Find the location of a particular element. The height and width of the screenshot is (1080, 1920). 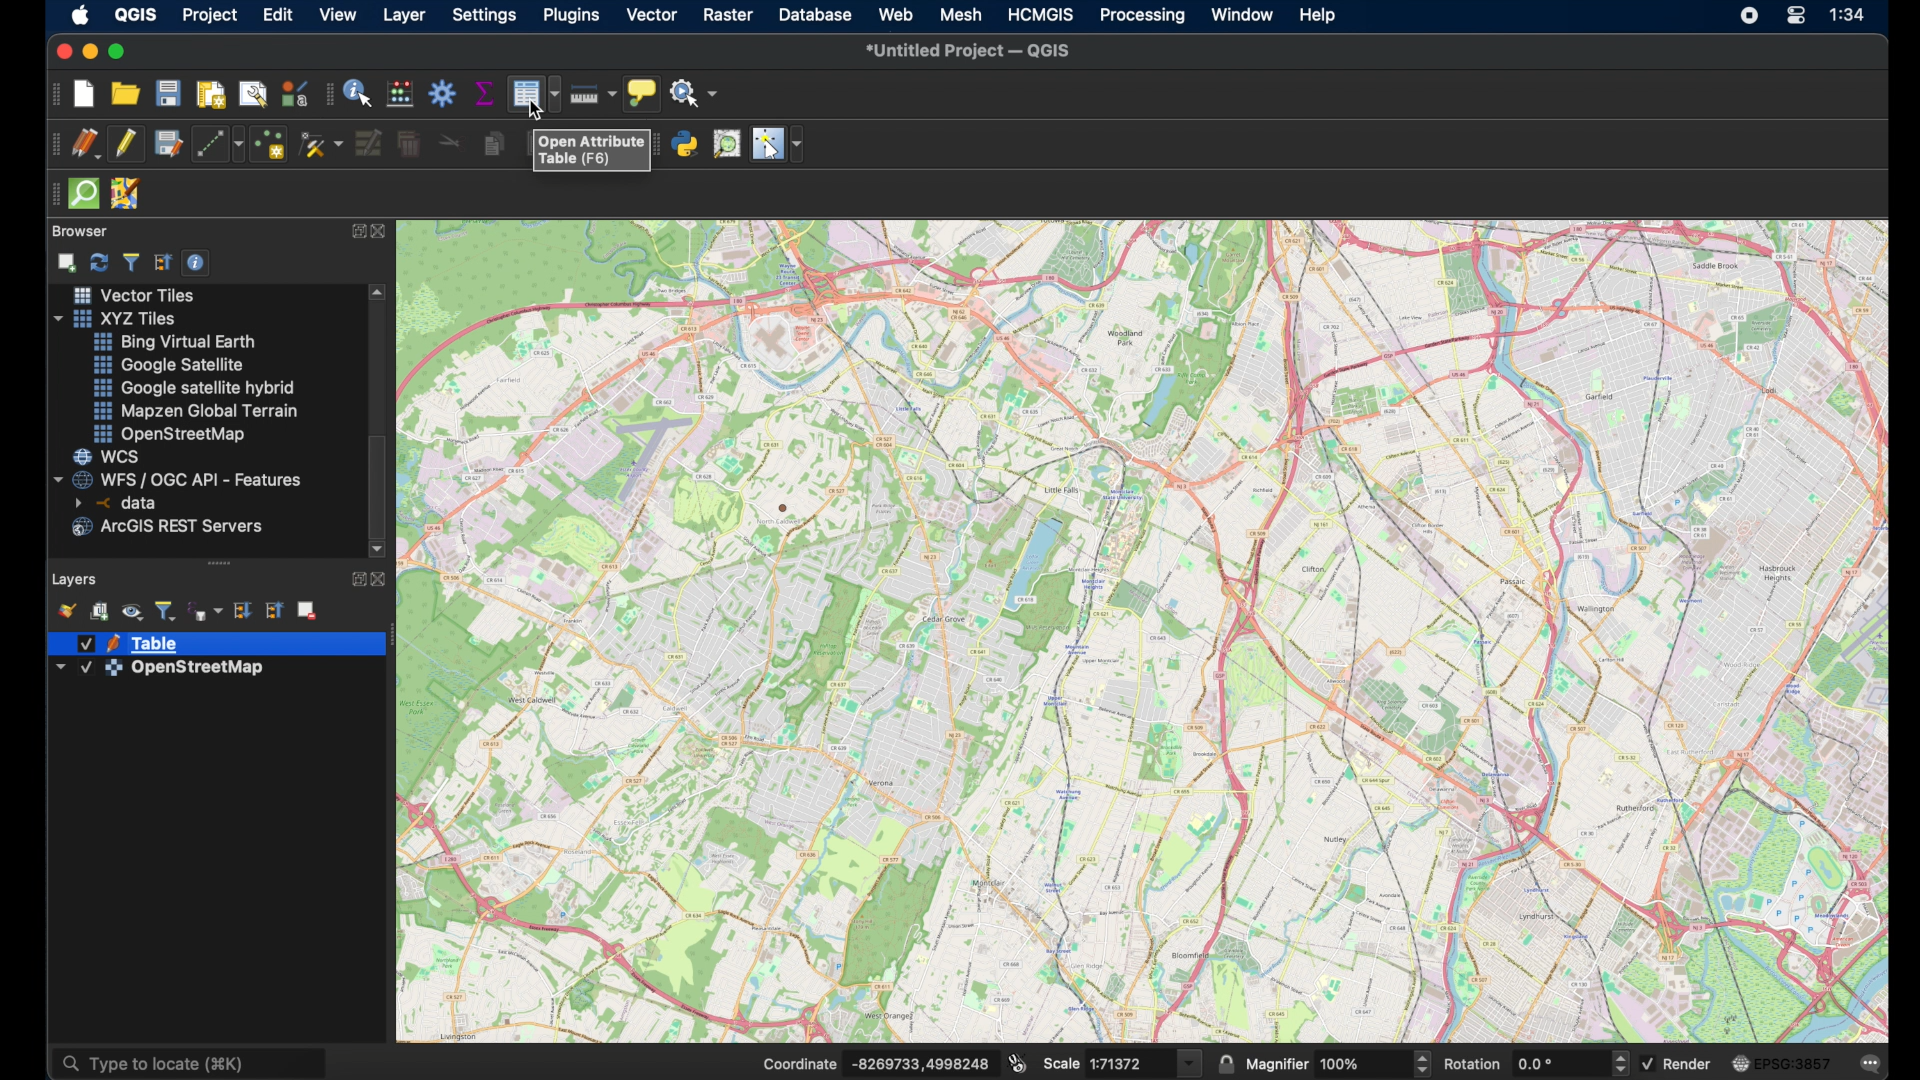

open layer styling panel is located at coordinates (65, 609).